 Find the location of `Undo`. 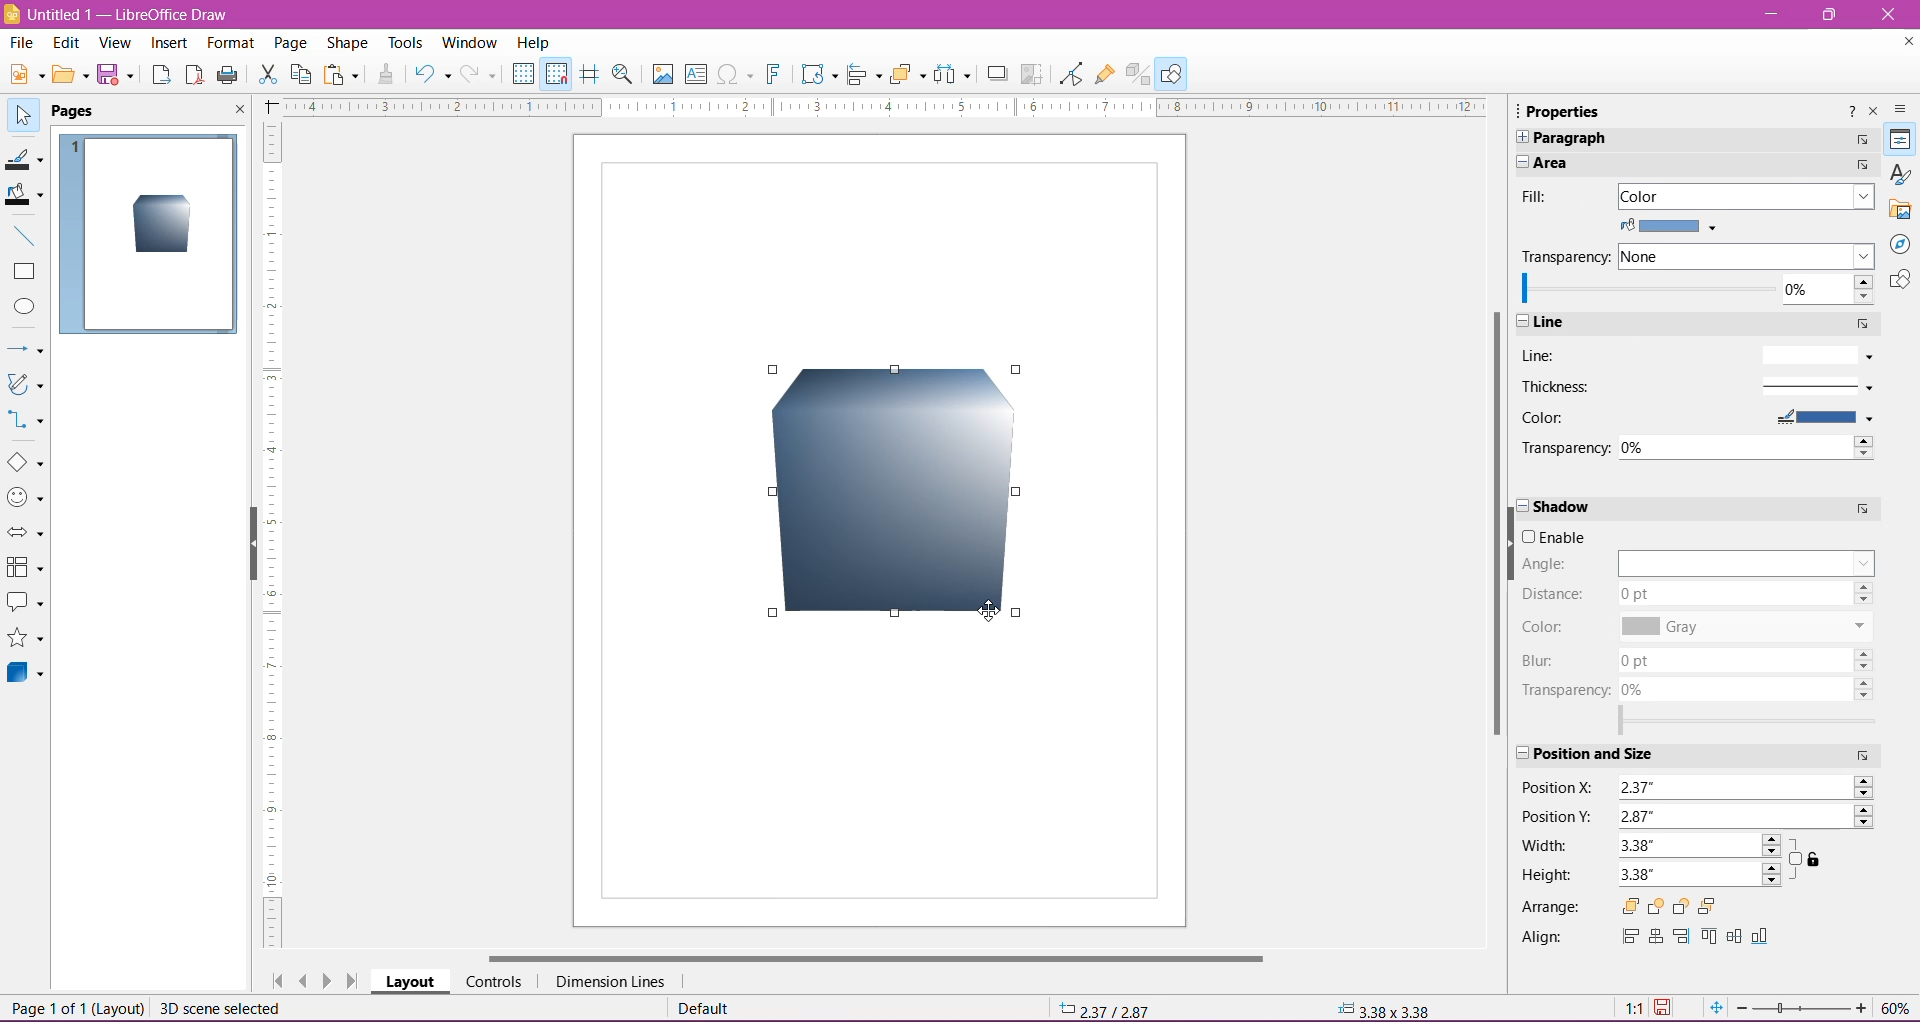

Undo is located at coordinates (432, 76).